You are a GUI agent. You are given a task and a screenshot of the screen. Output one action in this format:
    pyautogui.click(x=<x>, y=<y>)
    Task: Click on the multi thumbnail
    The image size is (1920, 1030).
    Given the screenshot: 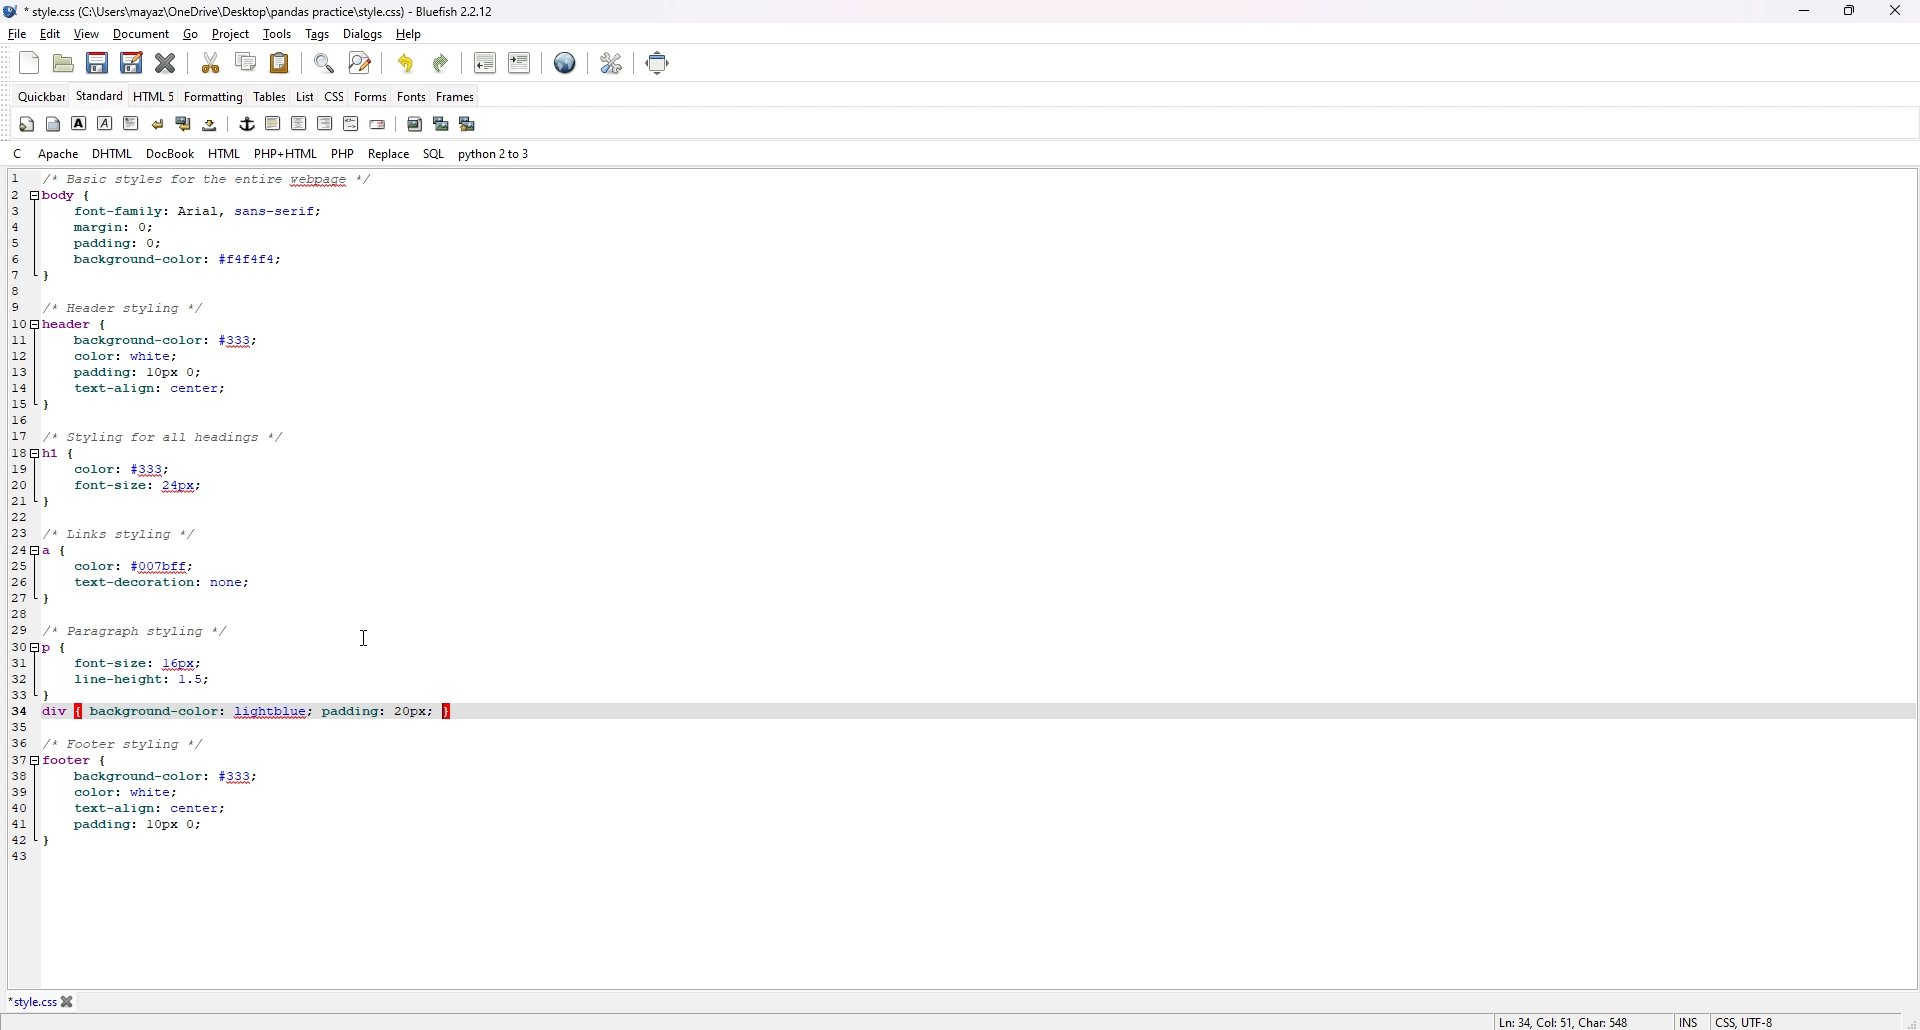 What is the action you would take?
    pyautogui.click(x=468, y=125)
    